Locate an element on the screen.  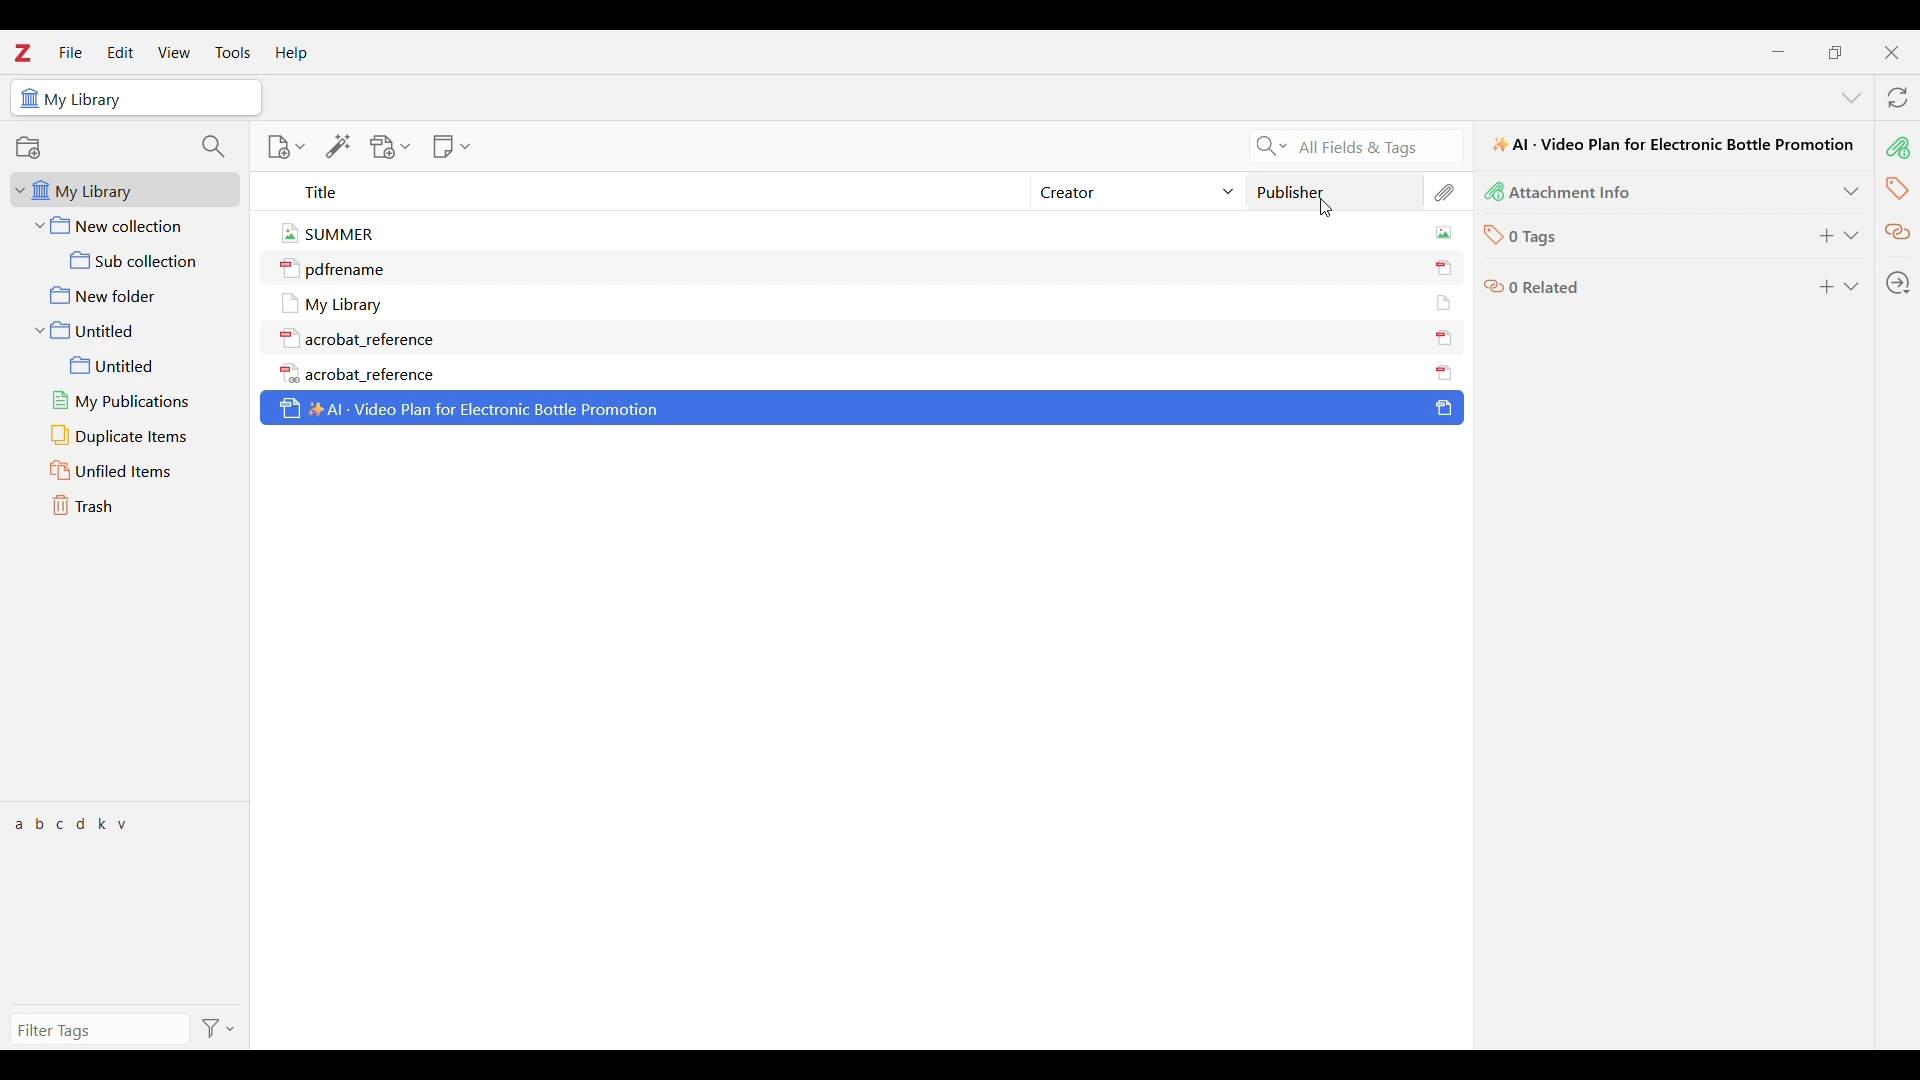
New folder is located at coordinates (126, 295).